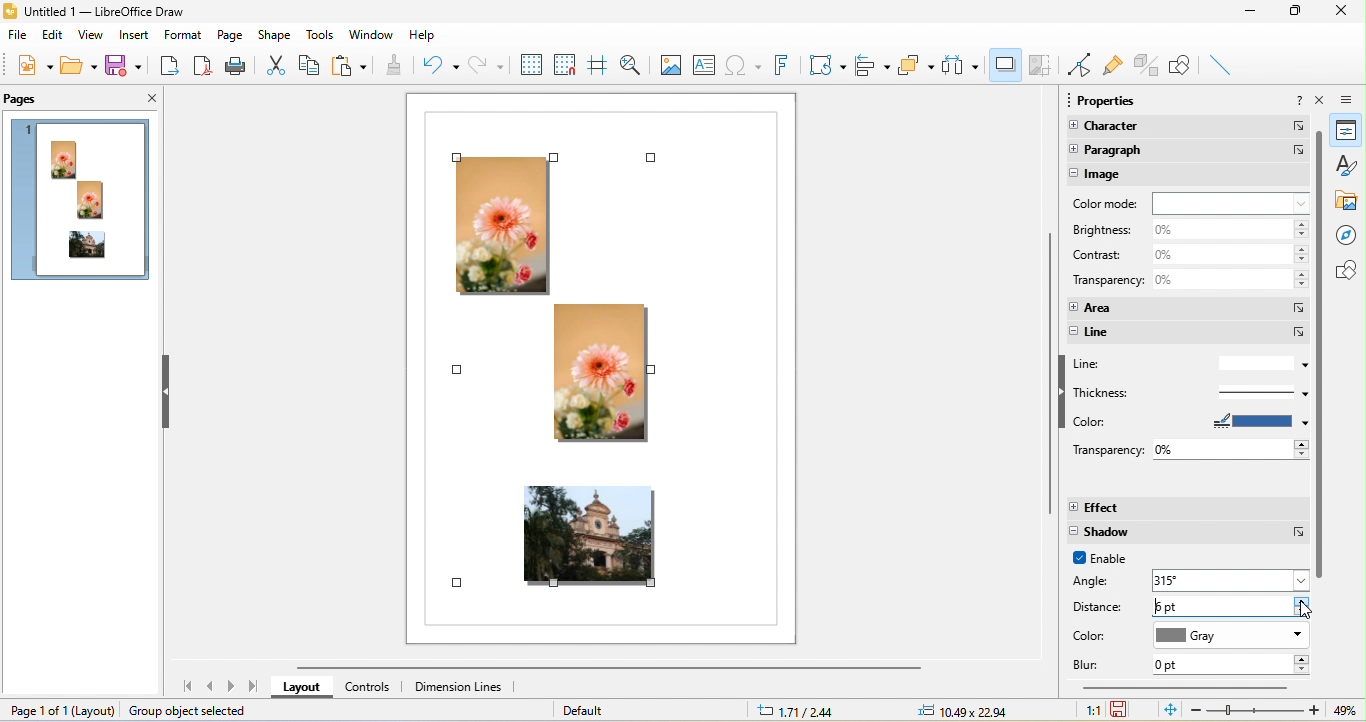 Image resolution: width=1366 pixels, height=722 pixels. What do you see at coordinates (309, 67) in the screenshot?
I see `copy` at bounding box center [309, 67].